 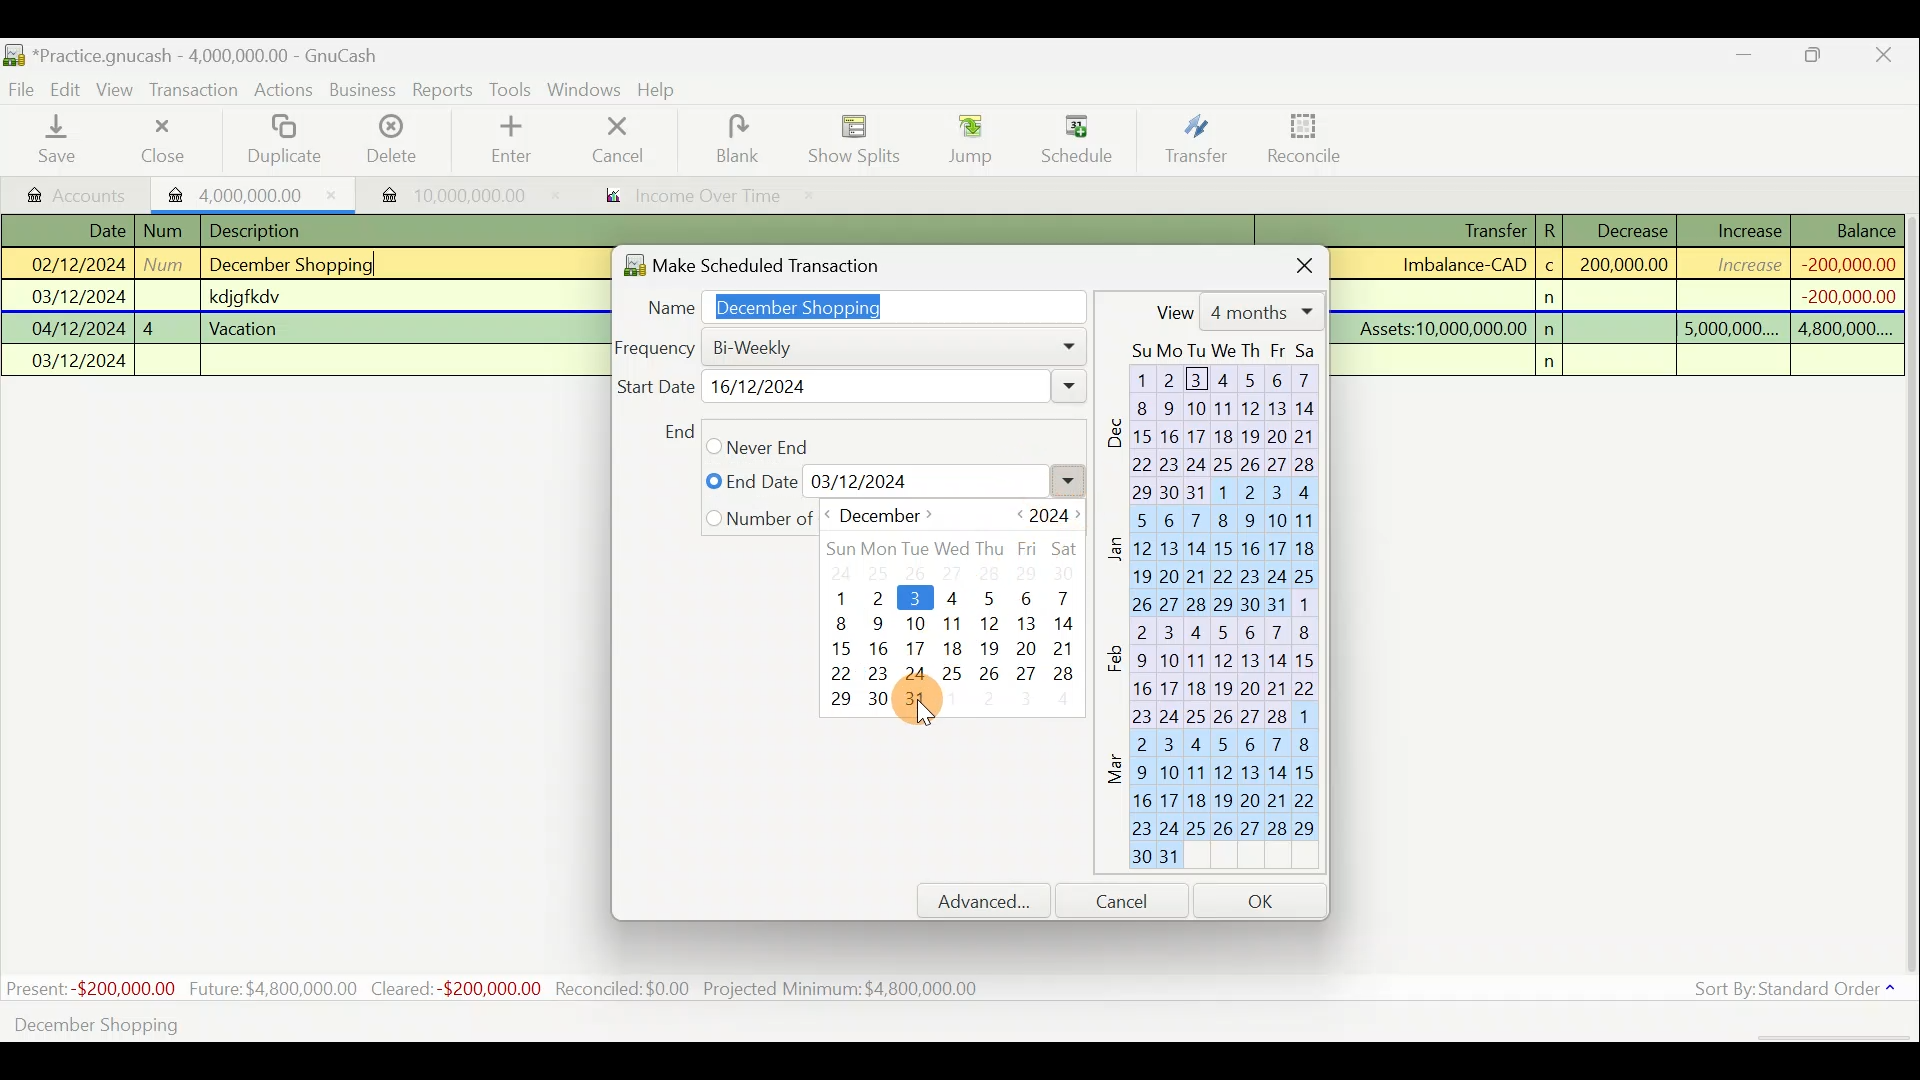 What do you see at coordinates (284, 93) in the screenshot?
I see `Actions` at bounding box center [284, 93].